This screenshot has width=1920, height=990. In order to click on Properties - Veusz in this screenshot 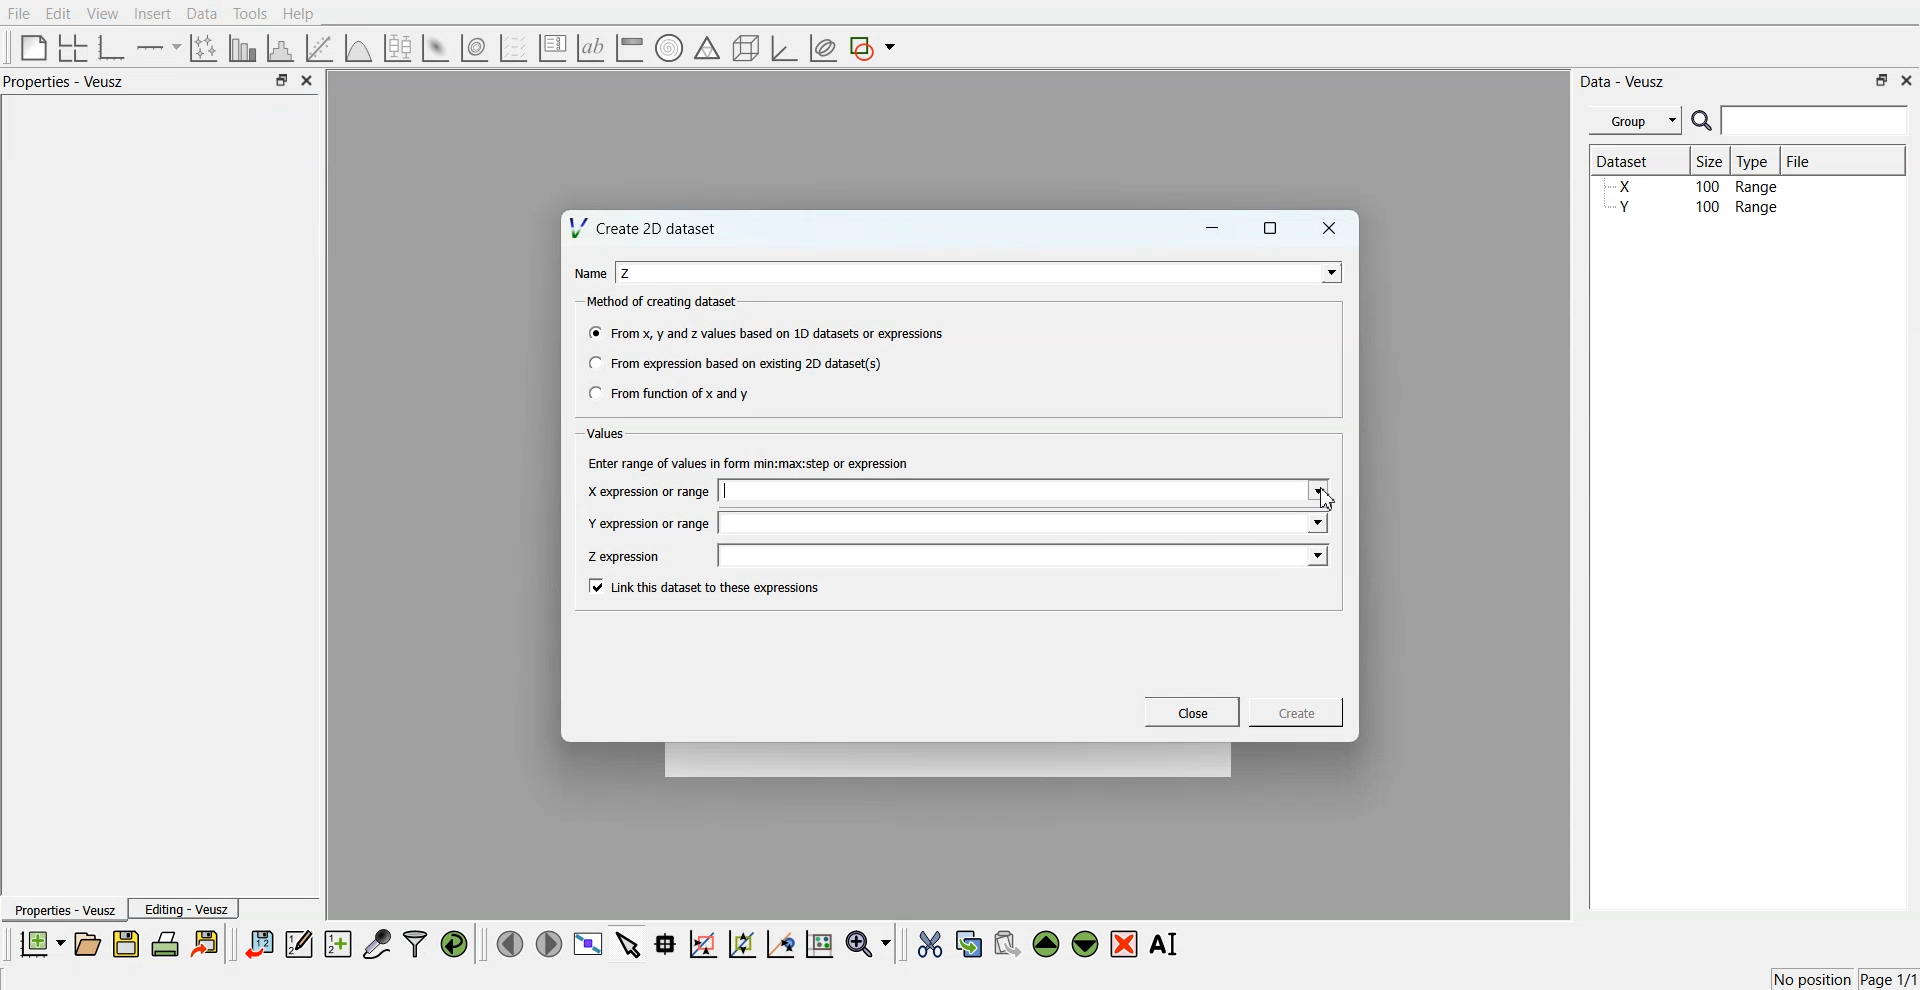, I will do `click(63, 909)`.